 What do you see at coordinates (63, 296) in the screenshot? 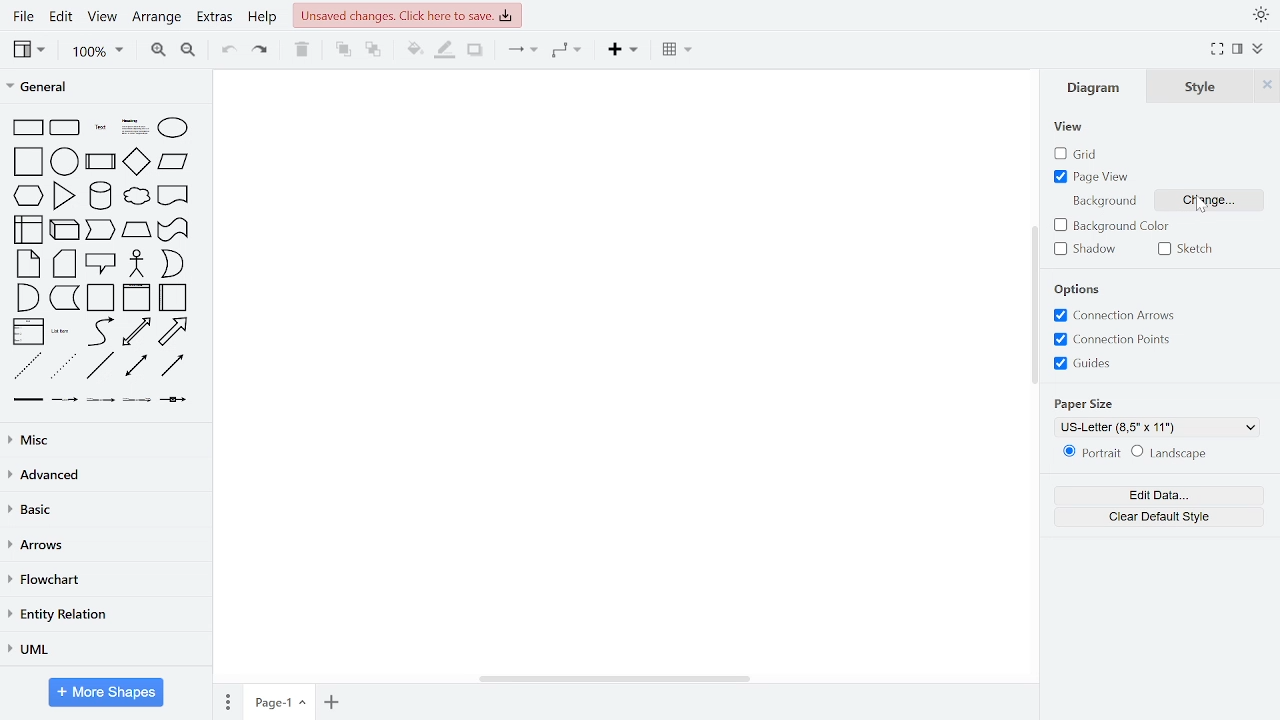
I see `general shapes` at bounding box center [63, 296].